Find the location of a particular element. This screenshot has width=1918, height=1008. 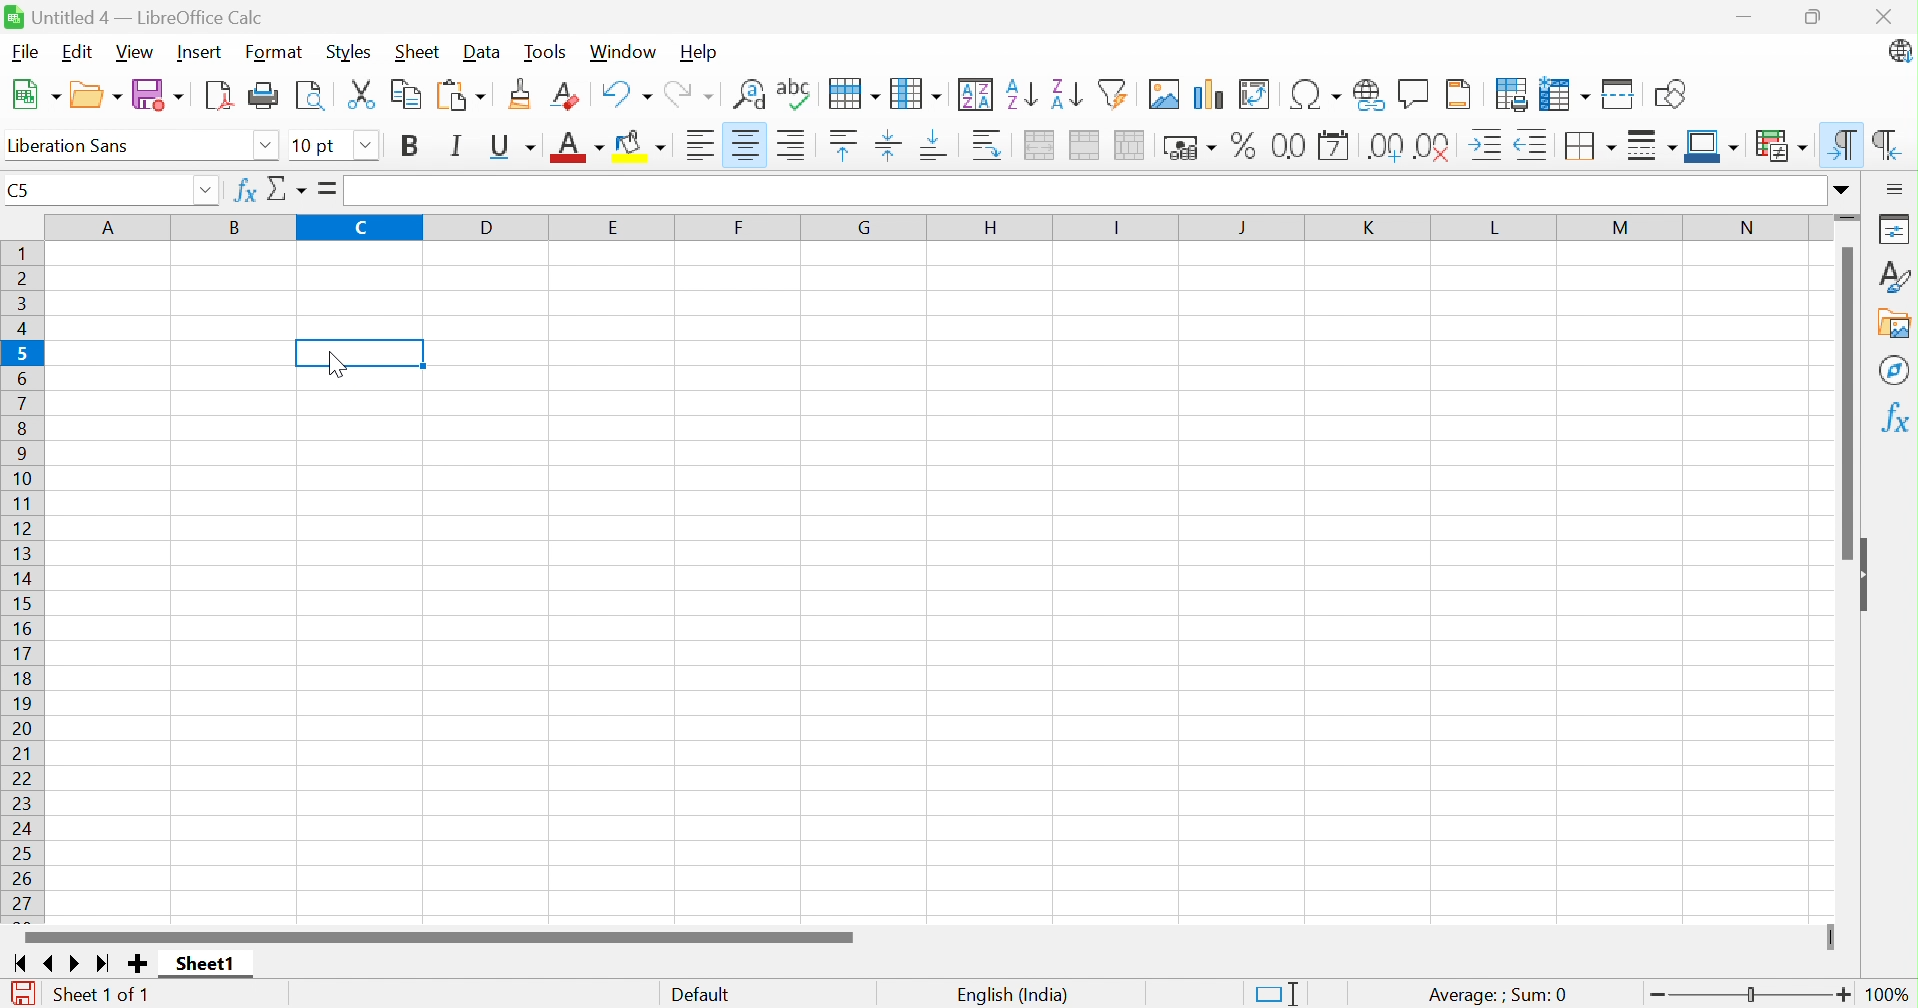

Headers and Footers is located at coordinates (1464, 93).